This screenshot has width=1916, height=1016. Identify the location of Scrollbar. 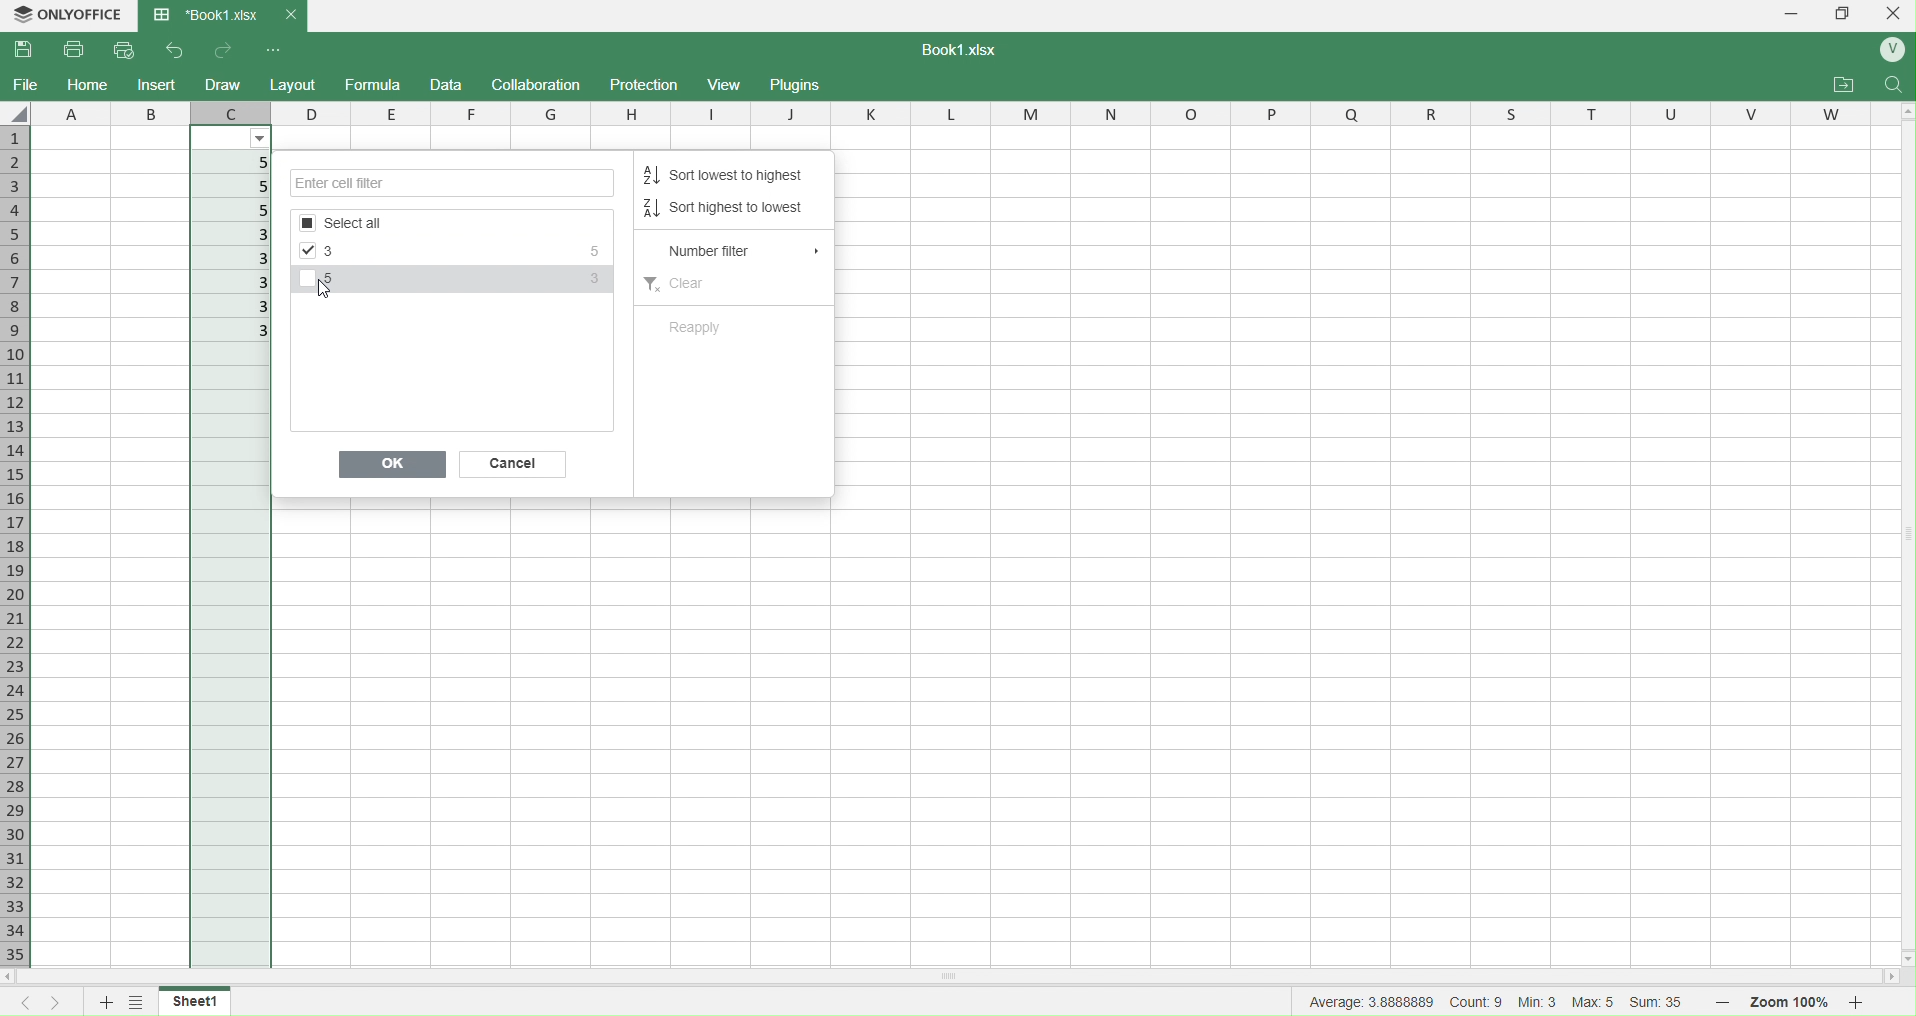
(1904, 528).